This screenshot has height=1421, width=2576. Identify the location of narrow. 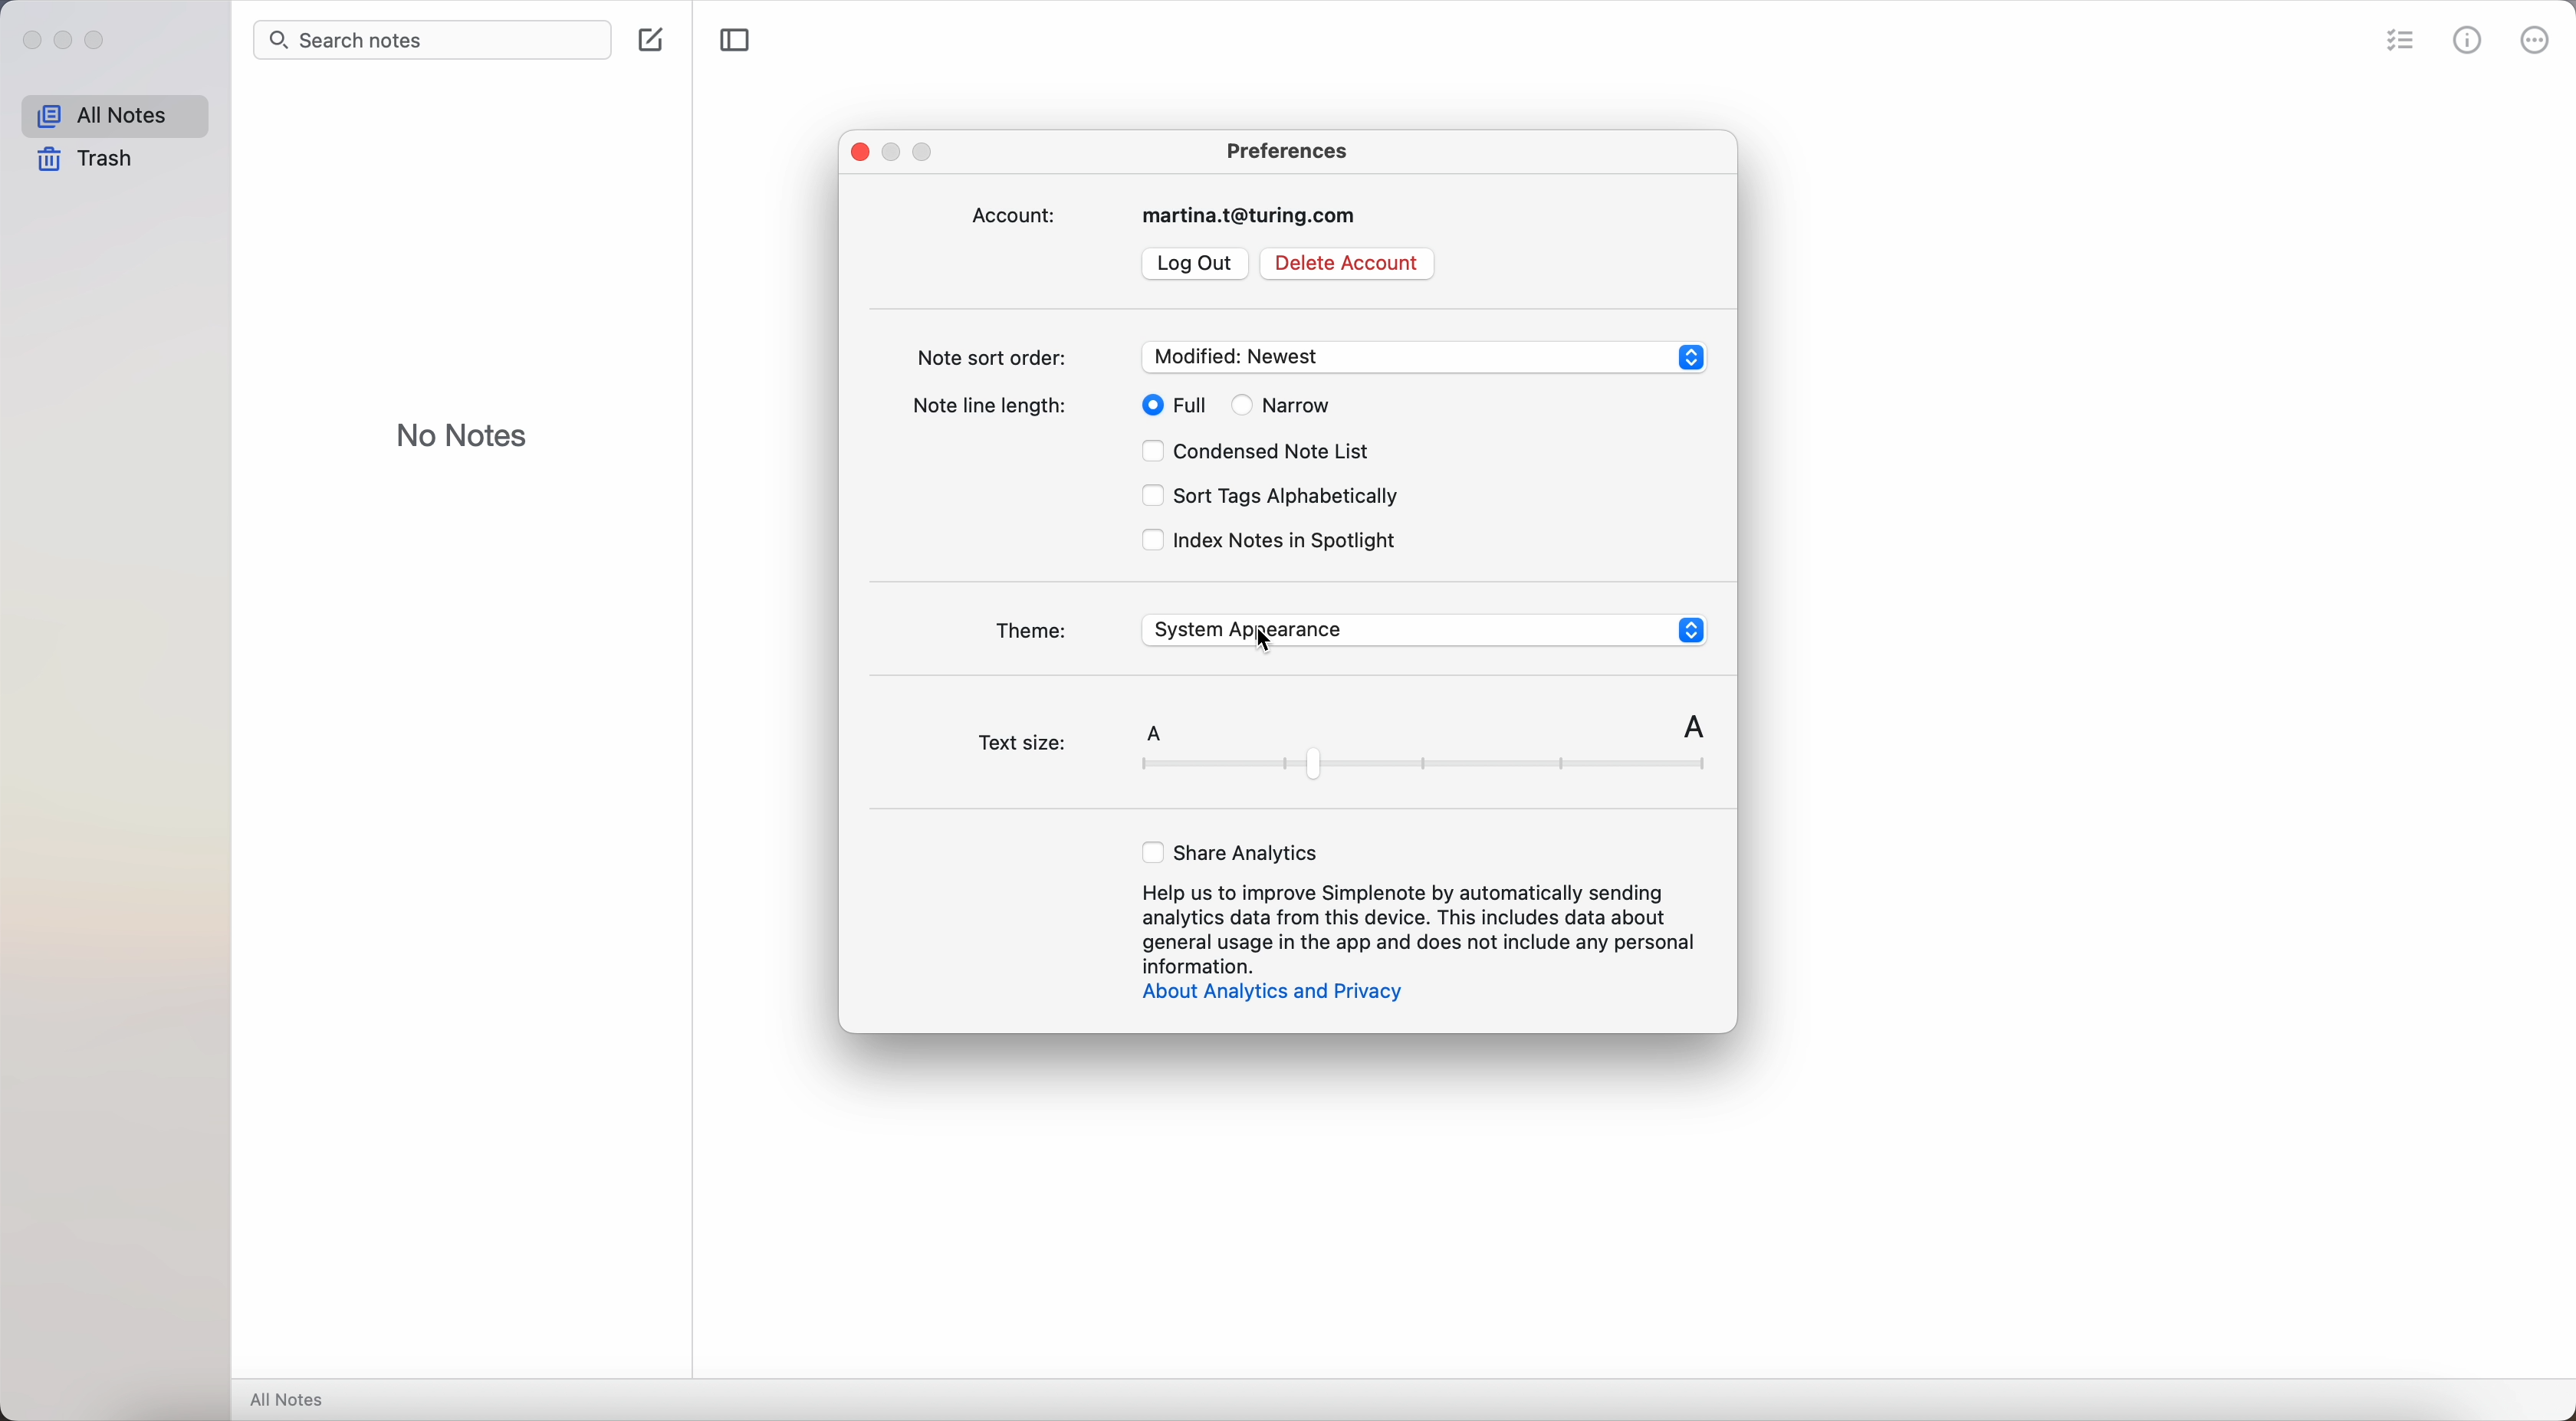
(1283, 405).